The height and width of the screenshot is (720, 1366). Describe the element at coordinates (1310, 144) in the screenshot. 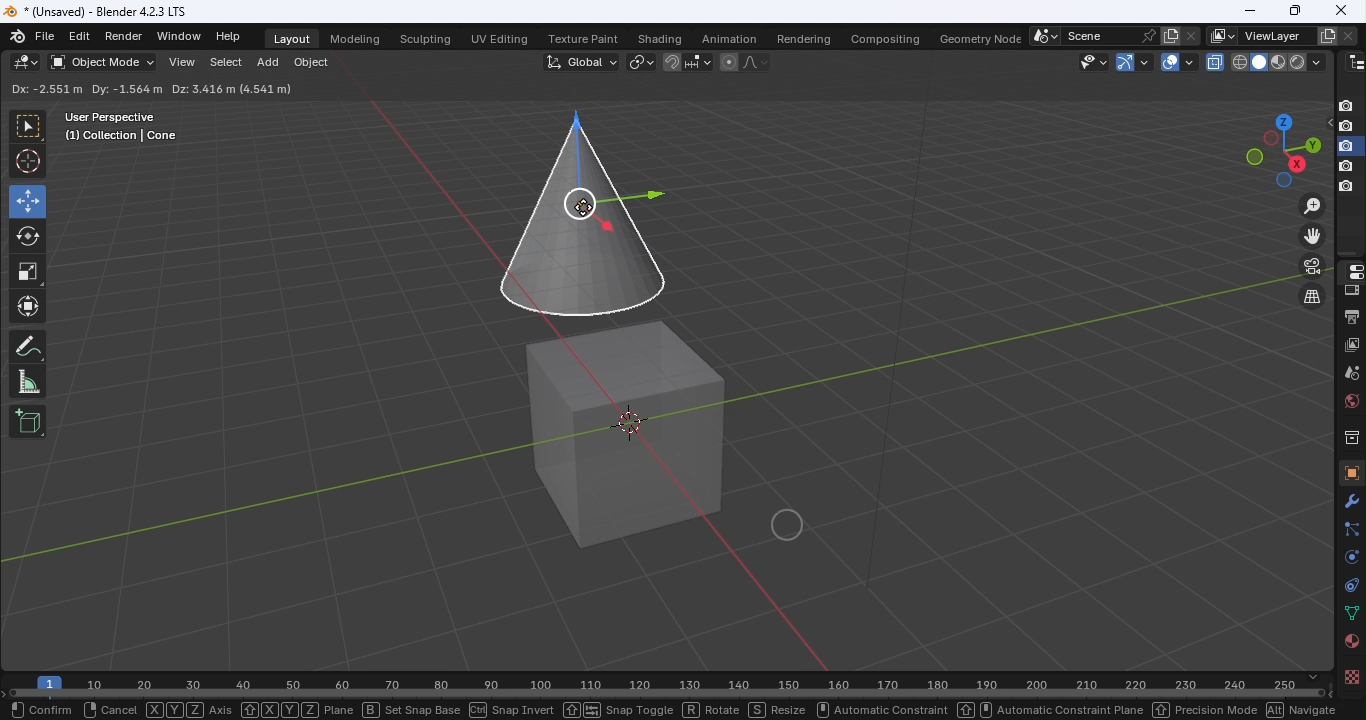

I see `Rotate the view` at that location.